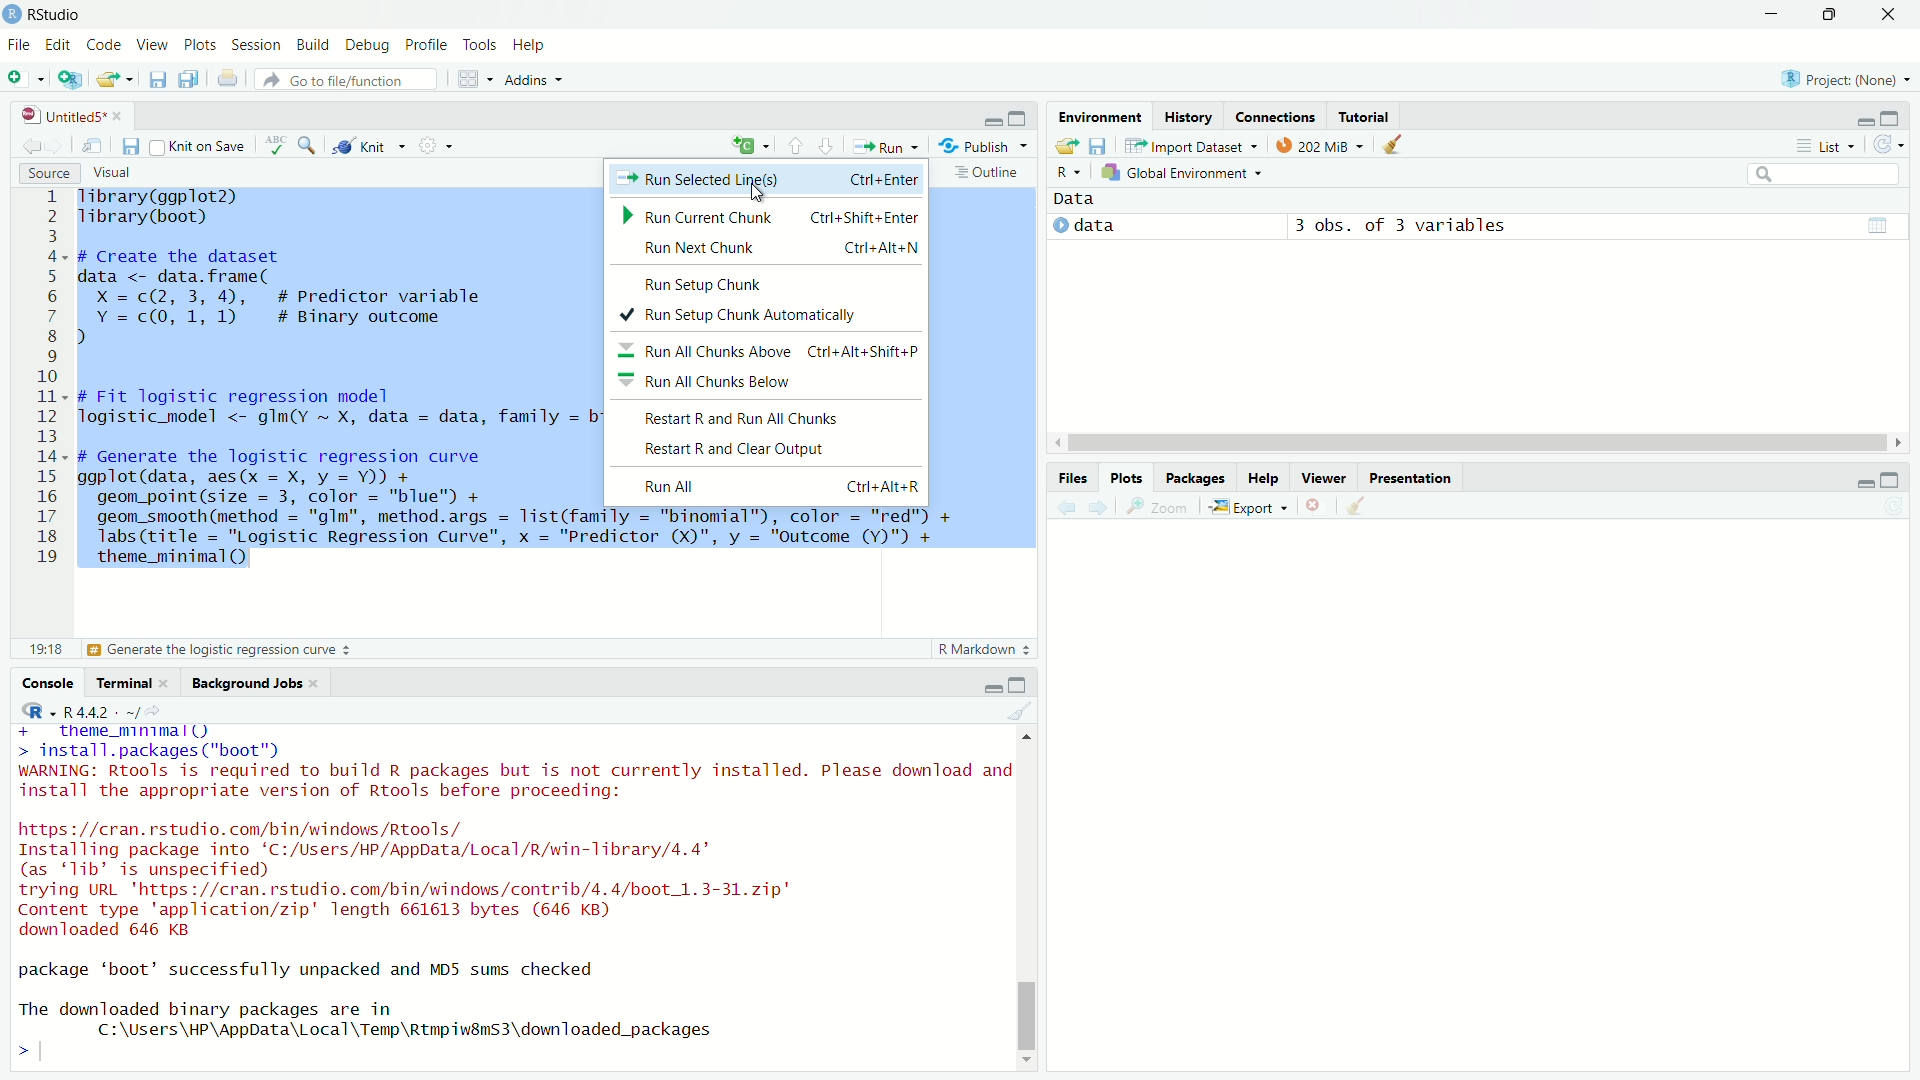  Describe the element at coordinates (56, 43) in the screenshot. I see `Edit` at that location.